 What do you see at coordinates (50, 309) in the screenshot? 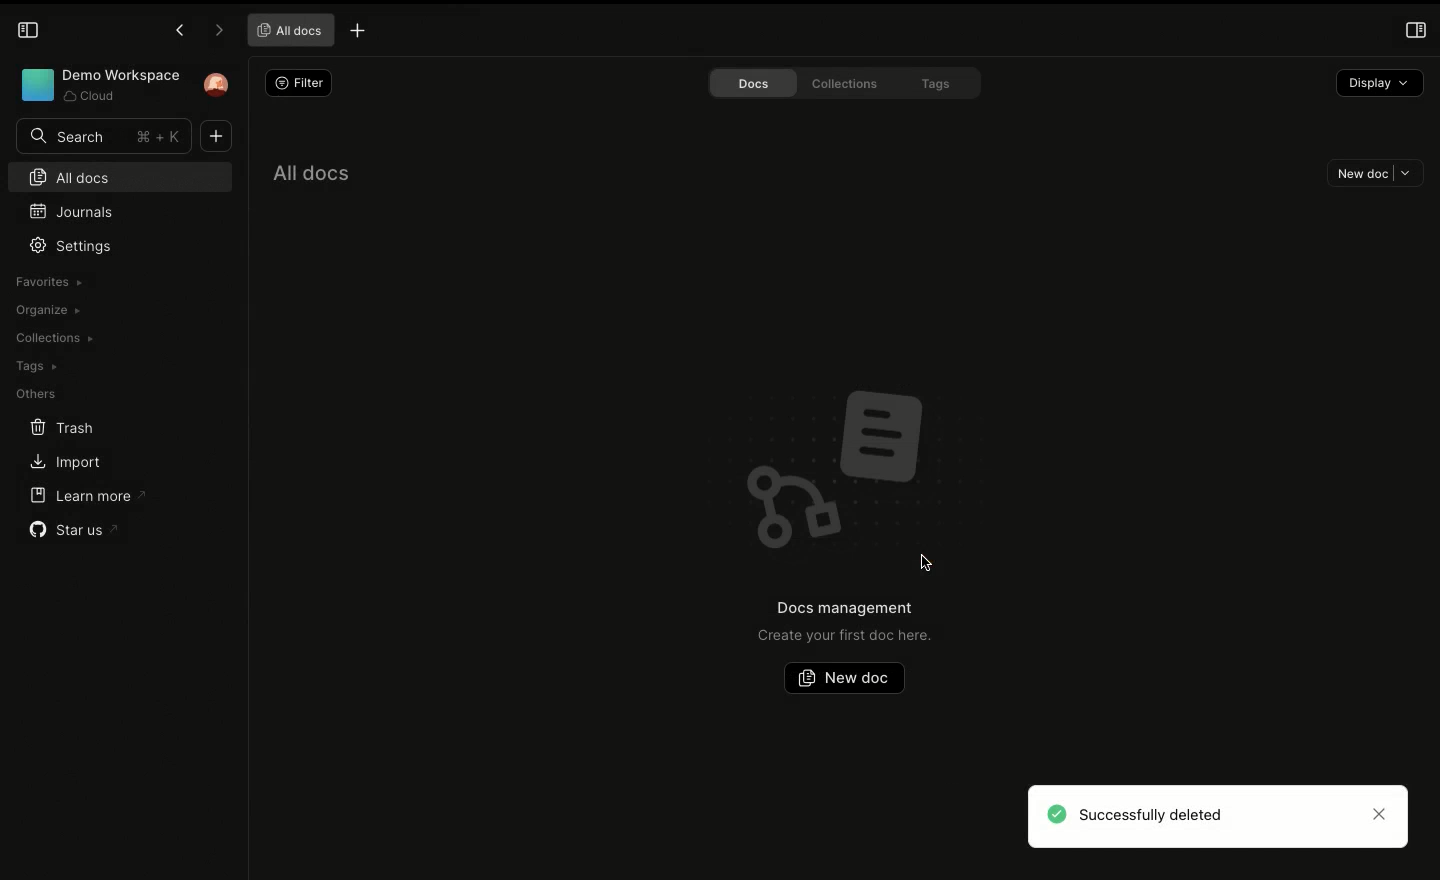
I see `Organize` at bounding box center [50, 309].